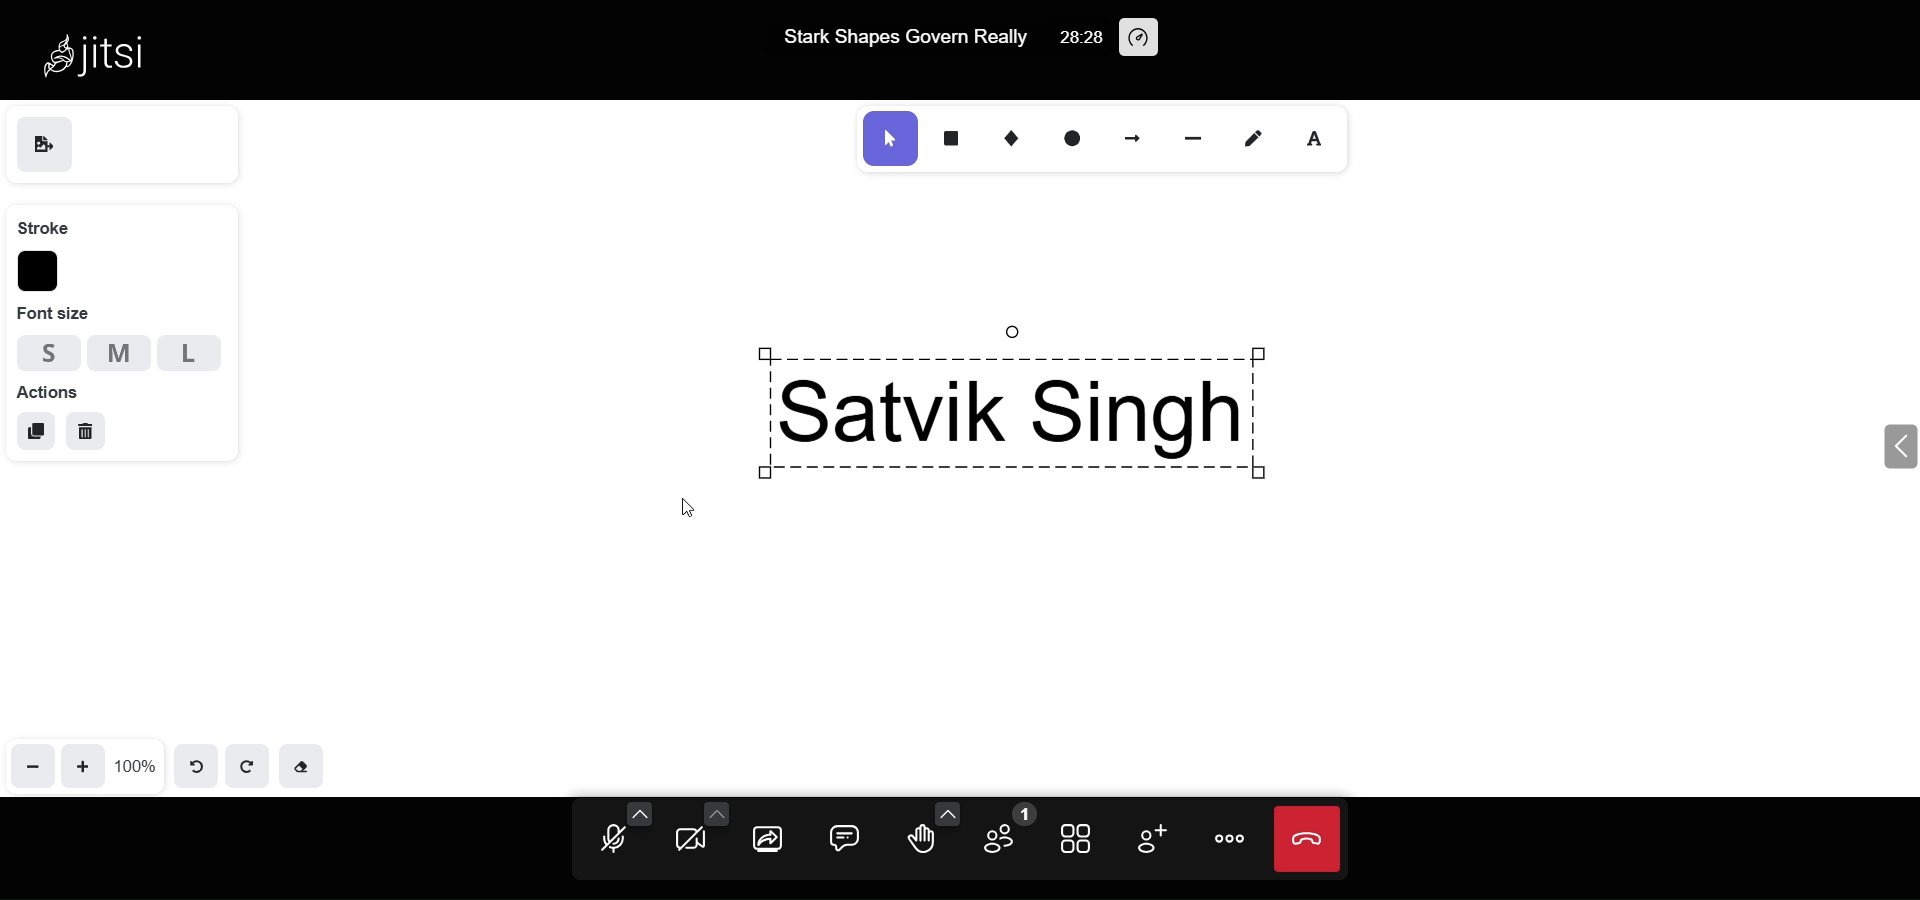  Describe the element at coordinates (770, 841) in the screenshot. I see `screen share` at that location.